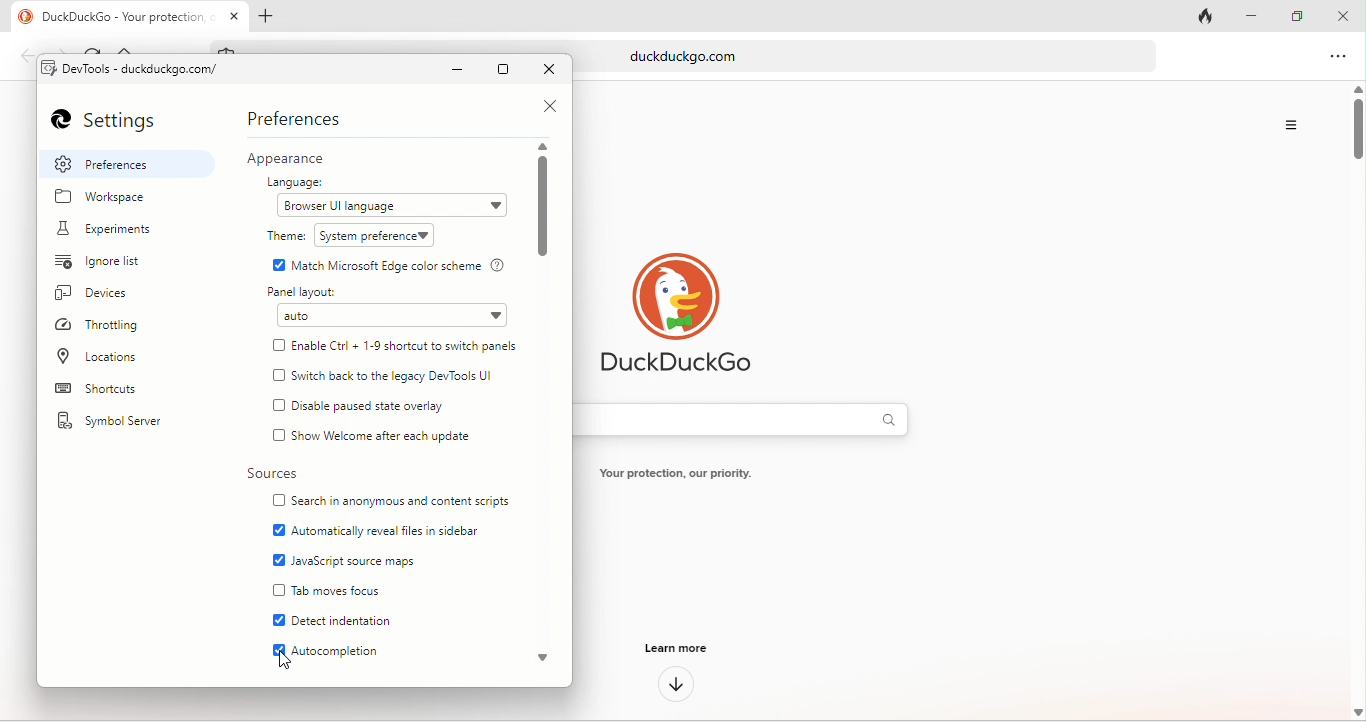  I want to click on option, so click(1294, 125).